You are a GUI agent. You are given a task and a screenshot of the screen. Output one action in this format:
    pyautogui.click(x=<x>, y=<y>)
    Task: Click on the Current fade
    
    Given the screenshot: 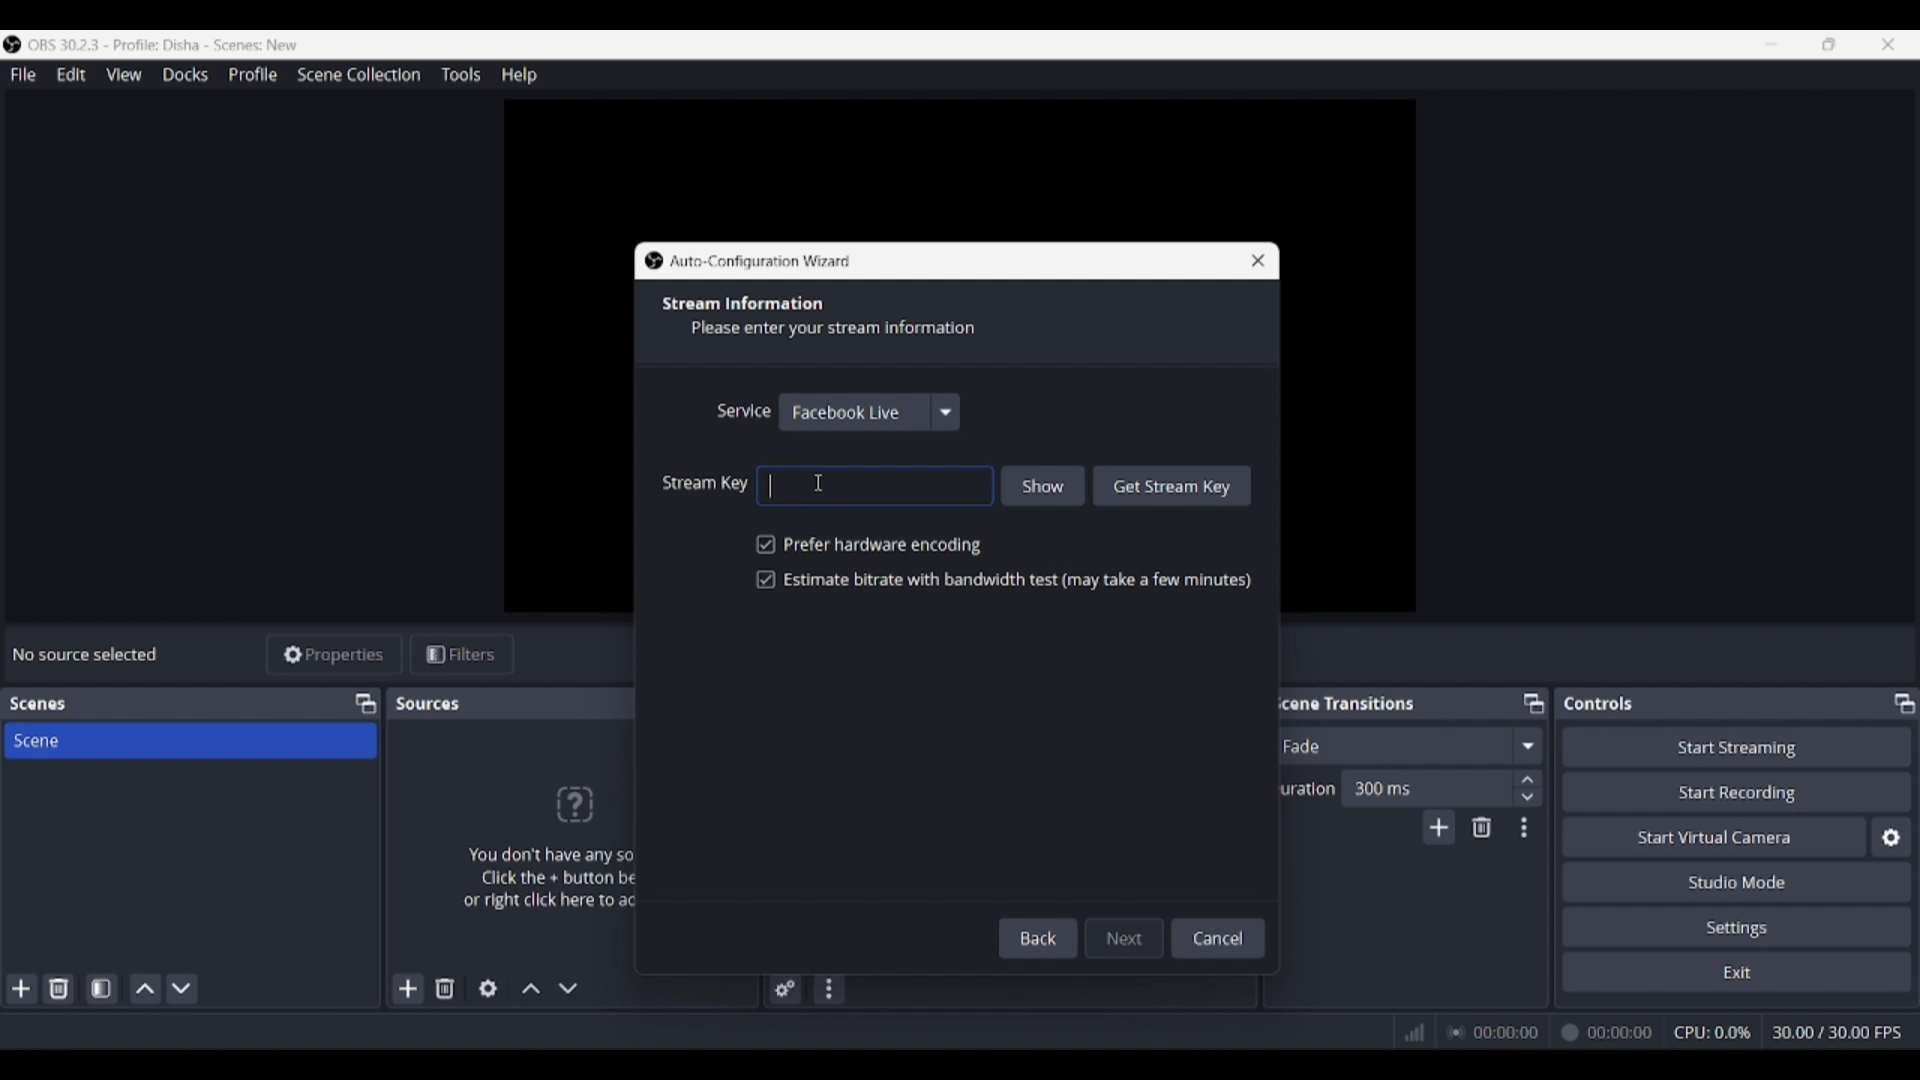 What is the action you would take?
    pyautogui.click(x=1389, y=745)
    